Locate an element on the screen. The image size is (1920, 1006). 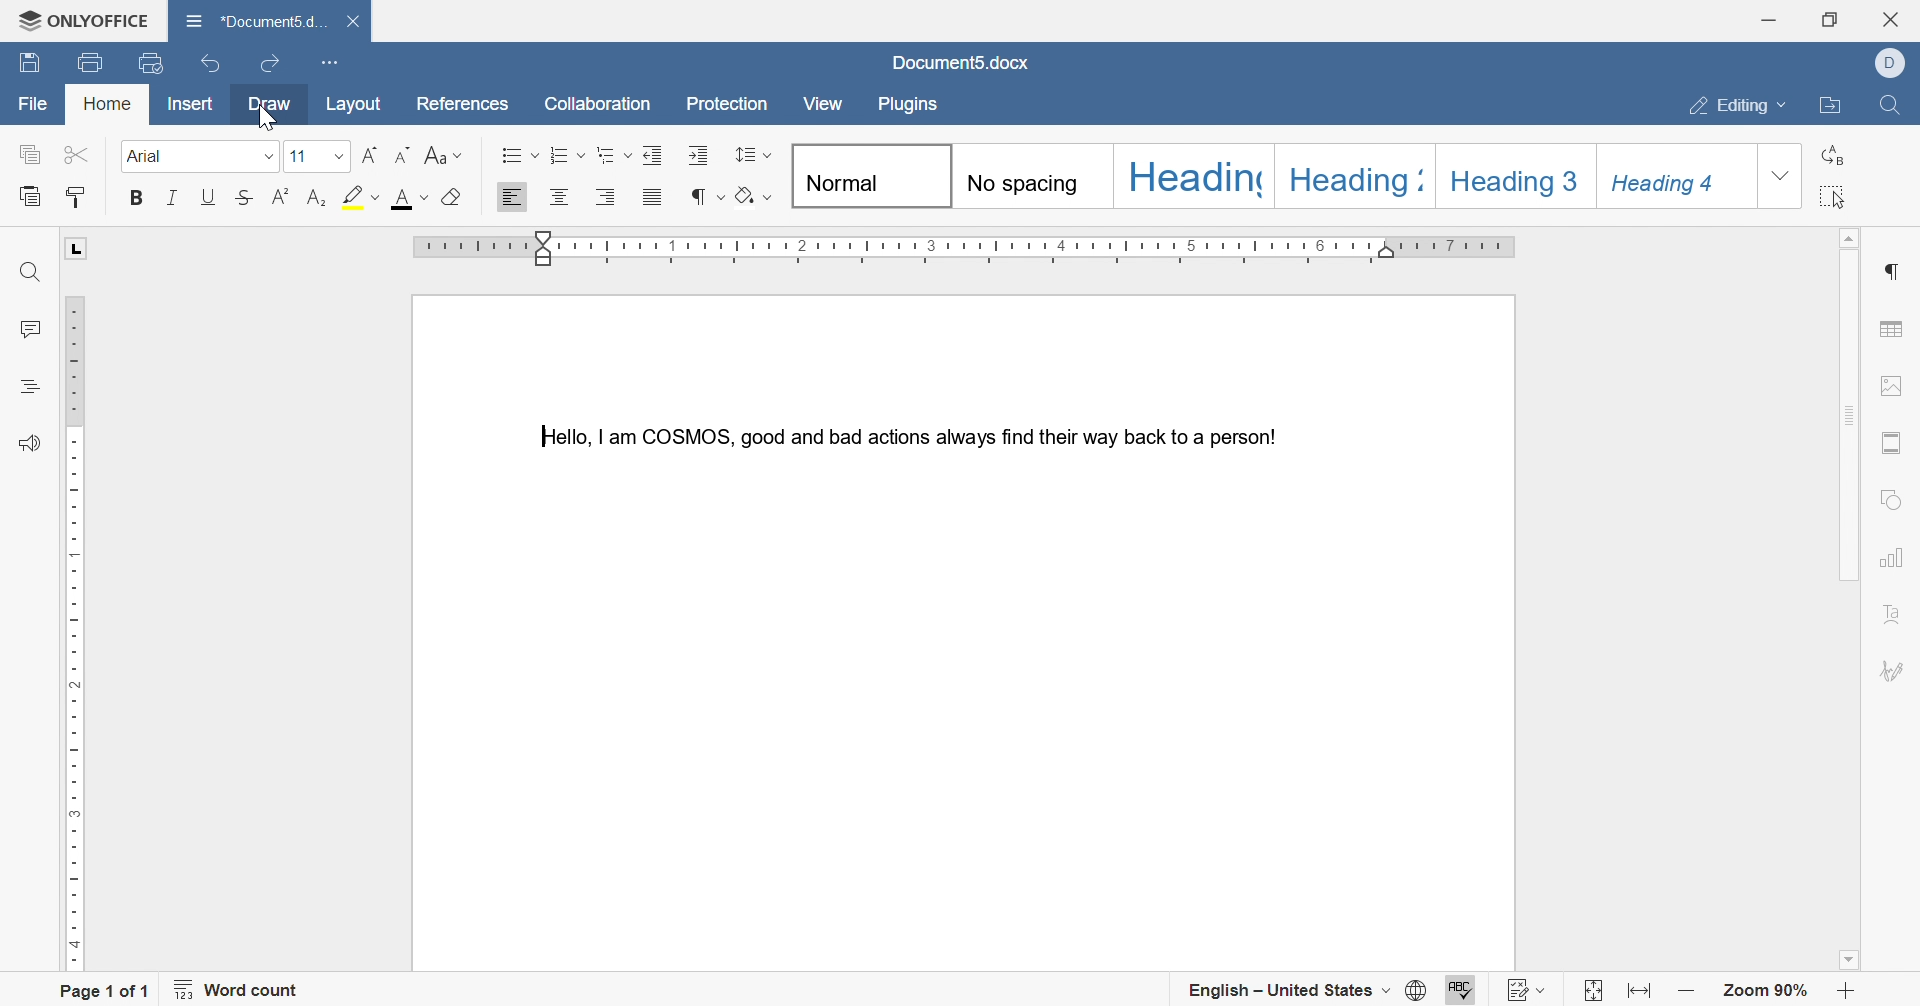
drop down is located at coordinates (1785, 177).